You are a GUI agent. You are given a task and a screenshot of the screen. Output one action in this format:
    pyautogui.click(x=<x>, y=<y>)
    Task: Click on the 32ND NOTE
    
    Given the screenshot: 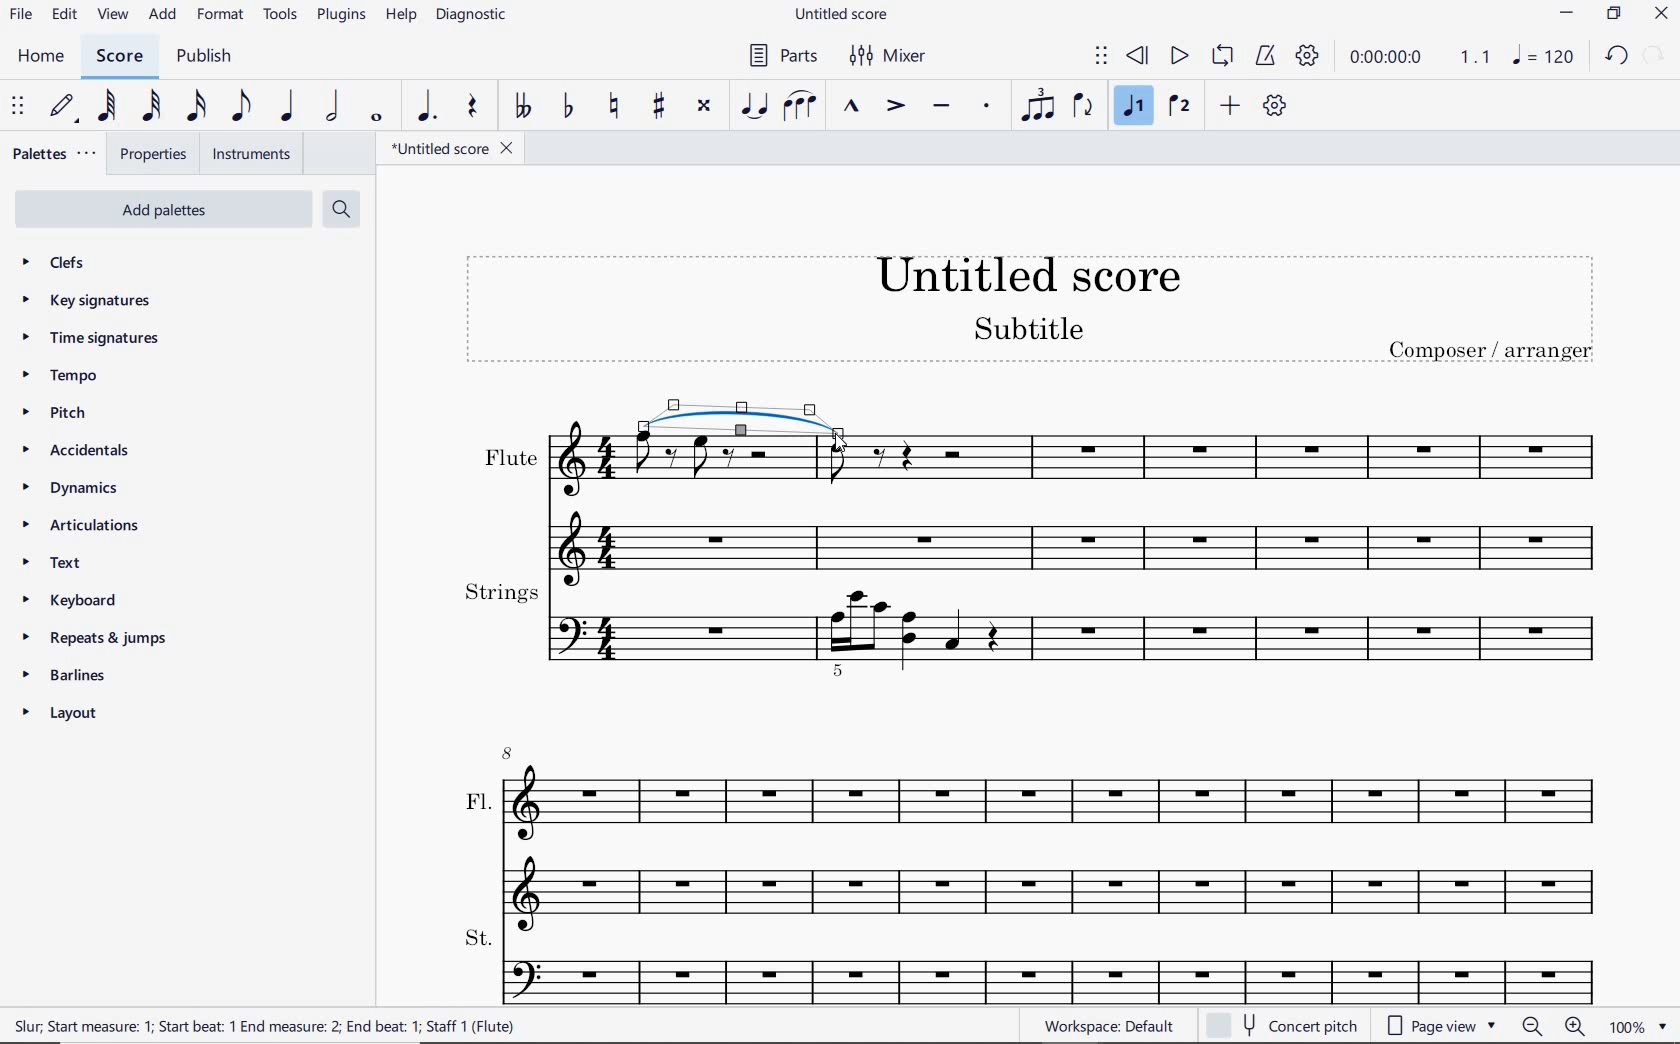 What is the action you would take?
    pyautogui.click(x=148, y=107)
    